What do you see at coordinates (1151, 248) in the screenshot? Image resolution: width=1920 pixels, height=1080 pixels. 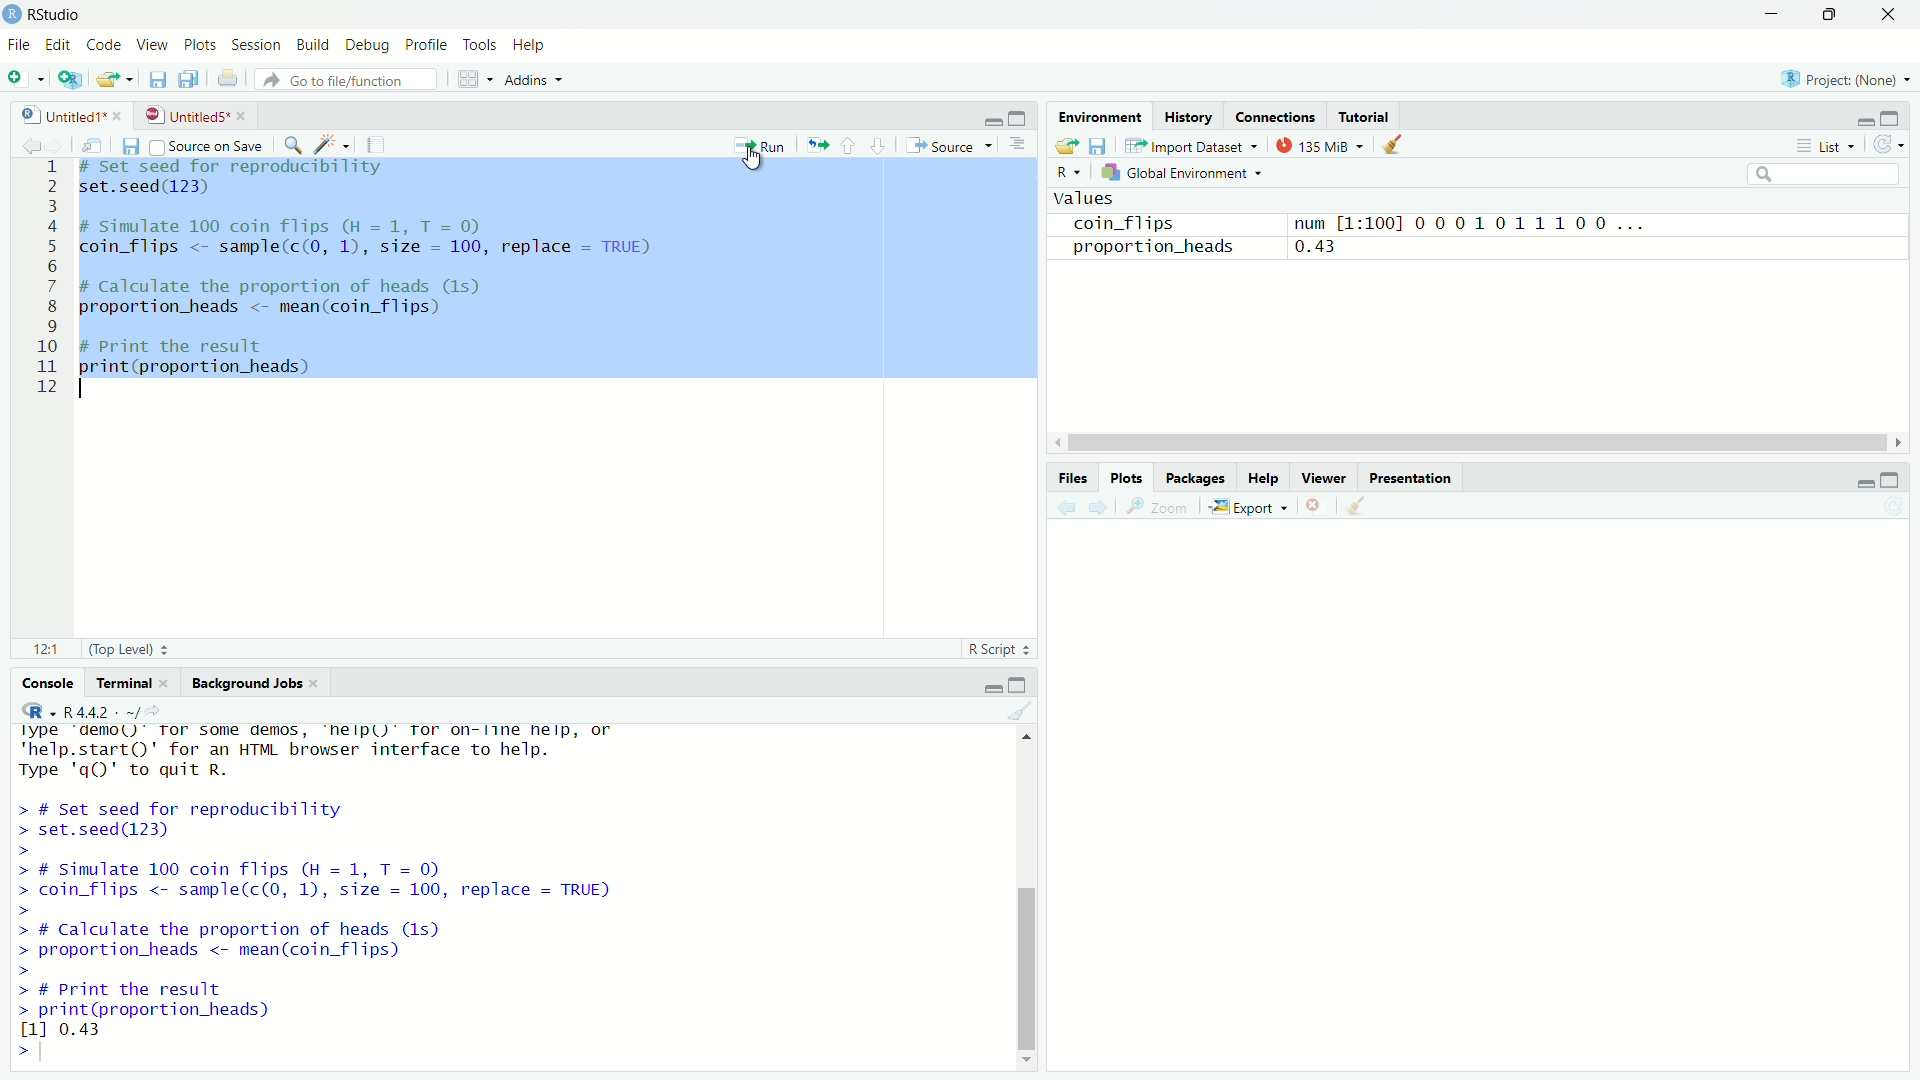 I see `proportion_heads` at bounding box center [1151, 248].